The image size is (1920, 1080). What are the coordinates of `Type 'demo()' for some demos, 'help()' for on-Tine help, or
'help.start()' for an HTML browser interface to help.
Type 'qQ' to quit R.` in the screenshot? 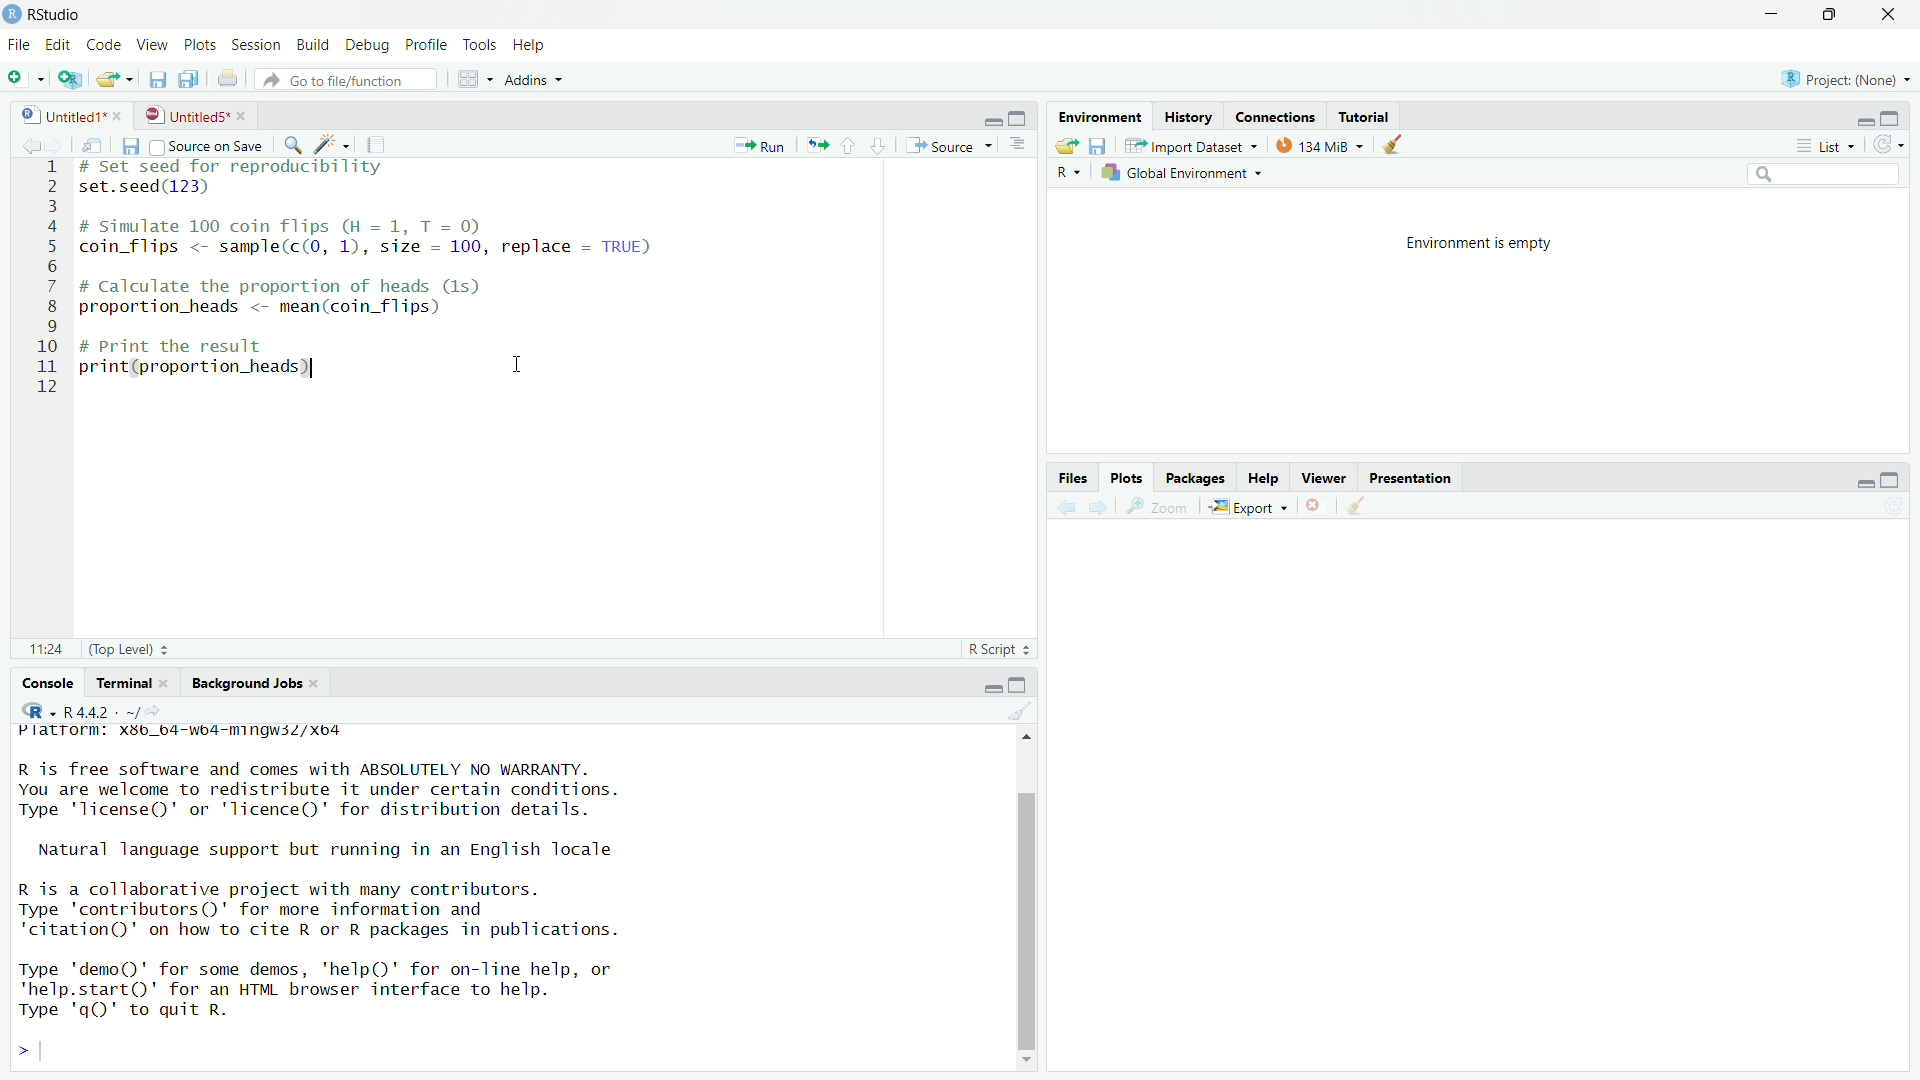 It's located at (354, 991).